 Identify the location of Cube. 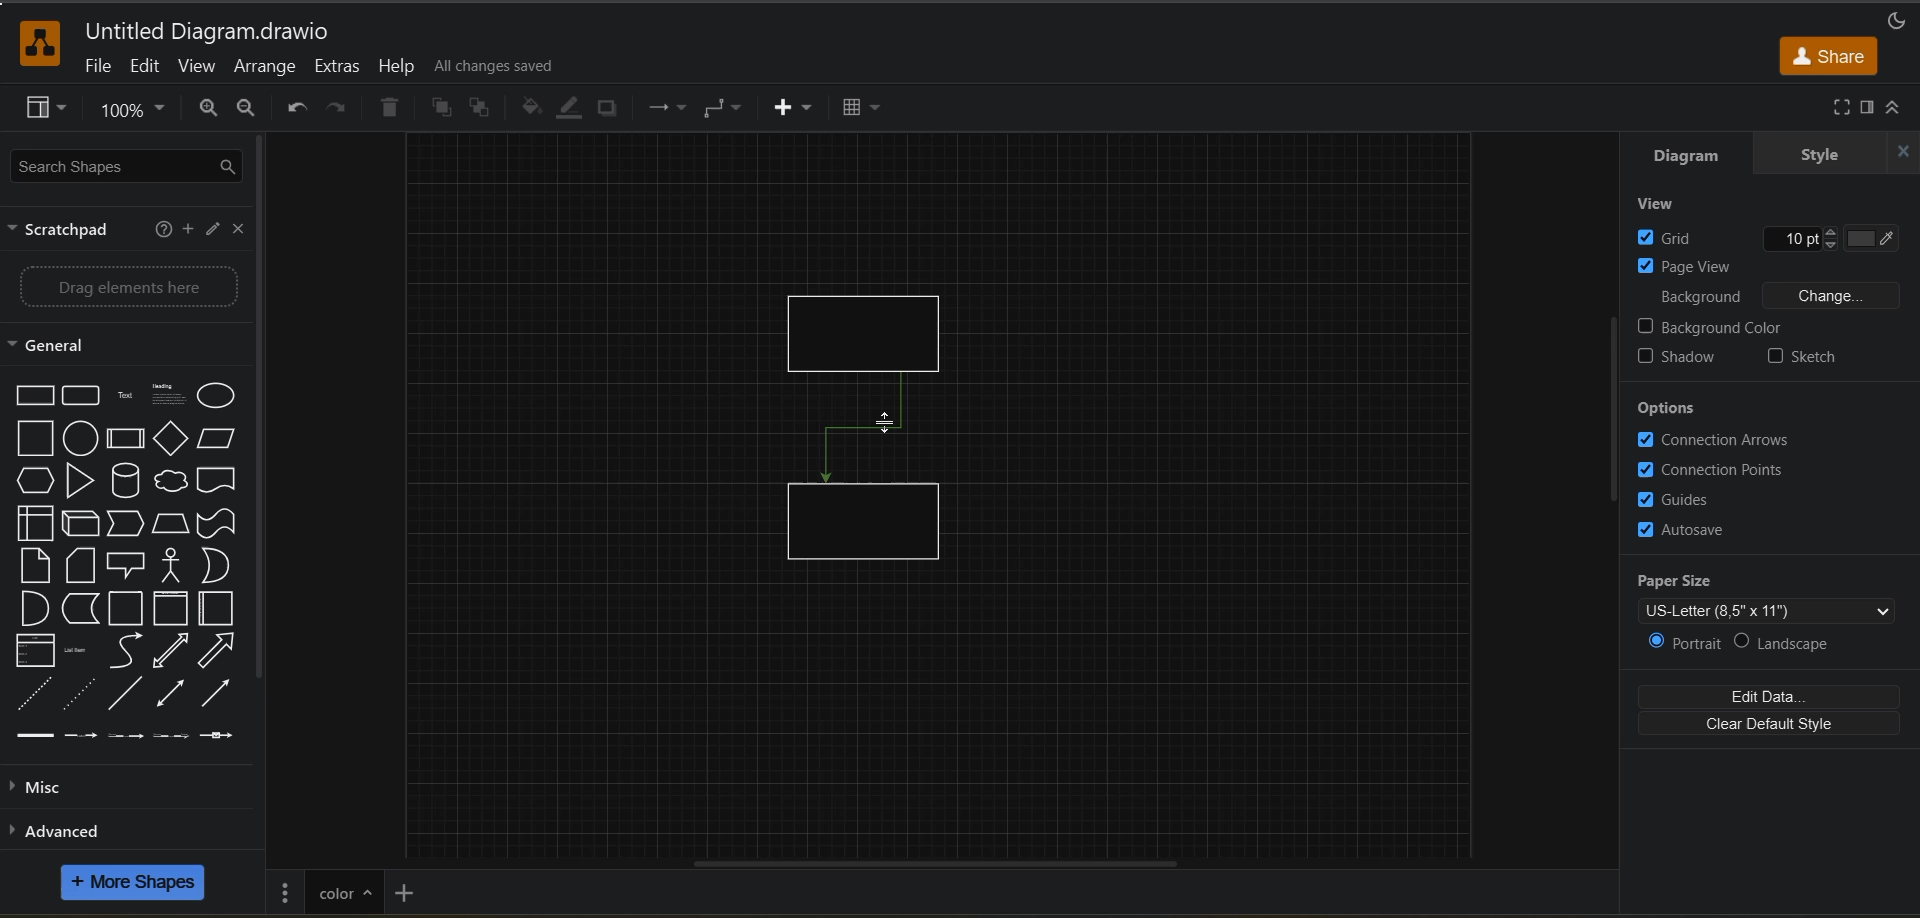
(81, 524).